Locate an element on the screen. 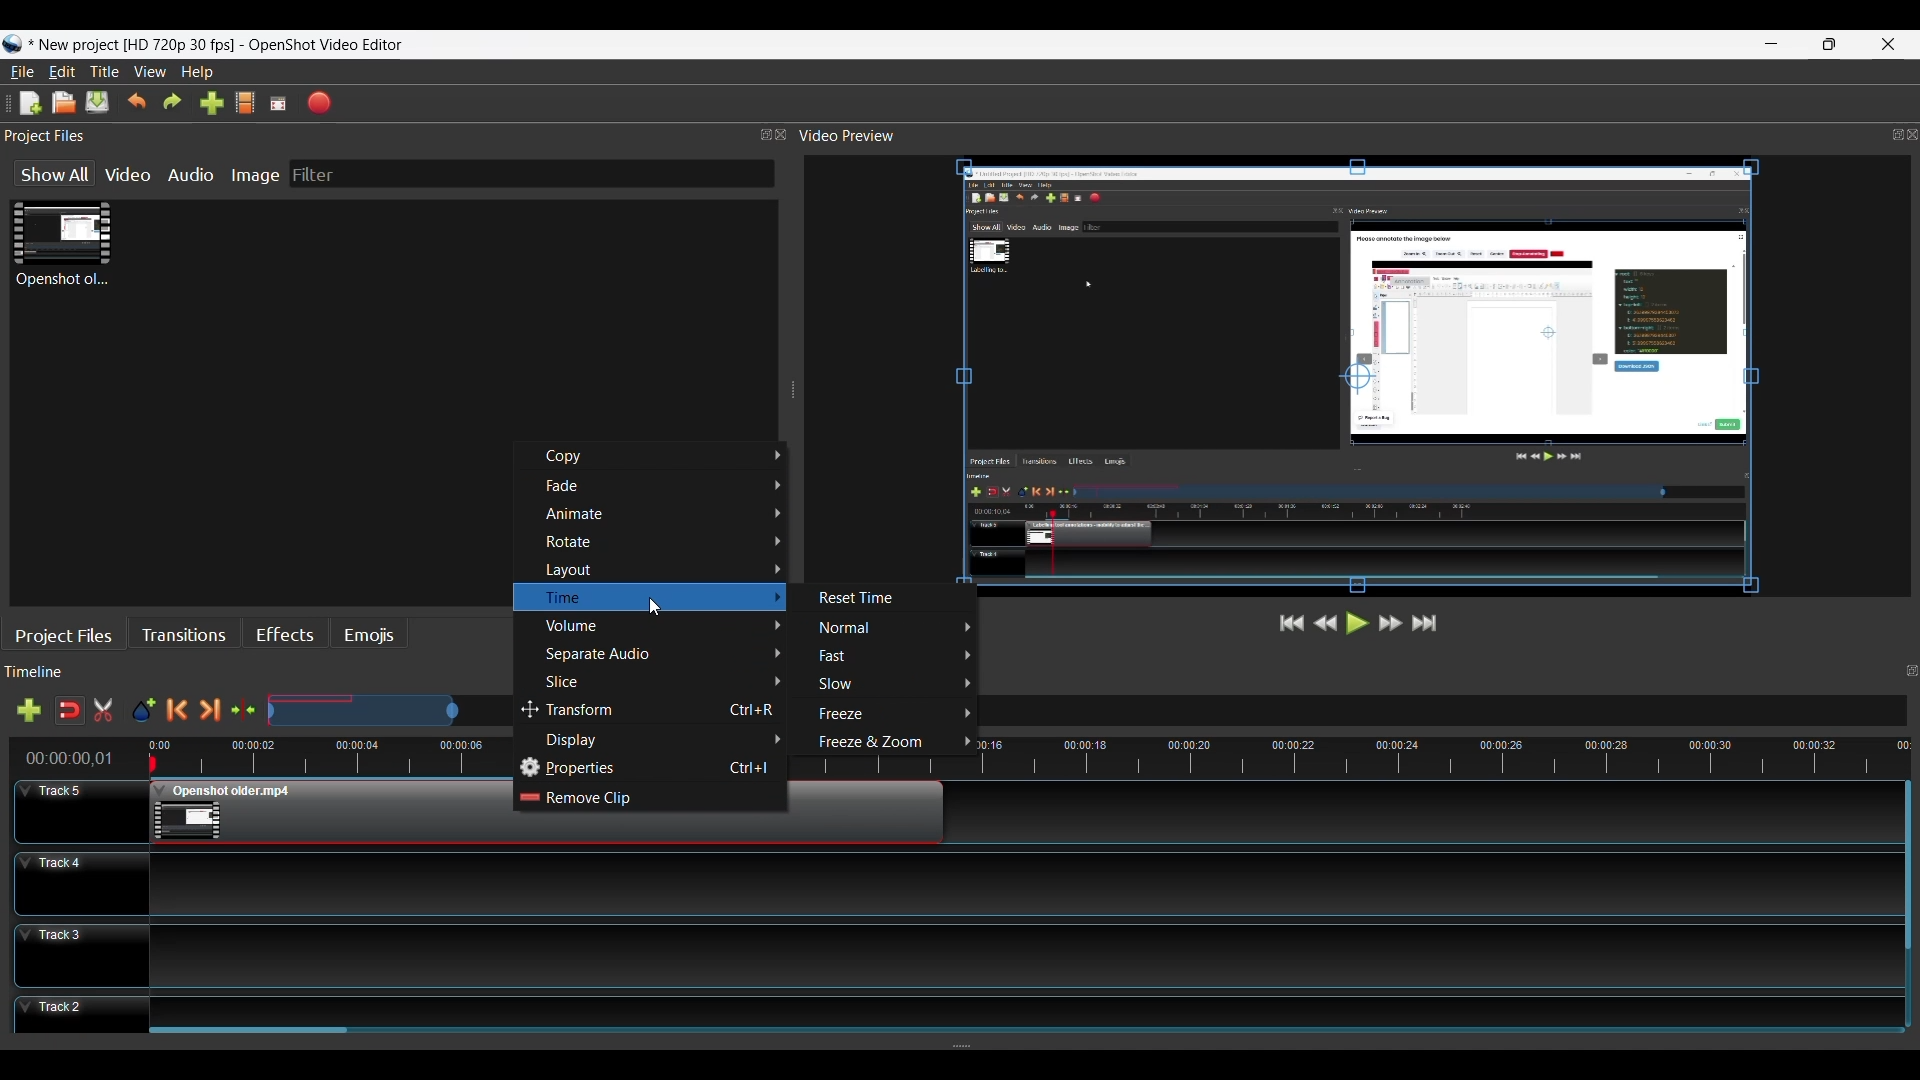  Video is located at coordinates (129, 175).